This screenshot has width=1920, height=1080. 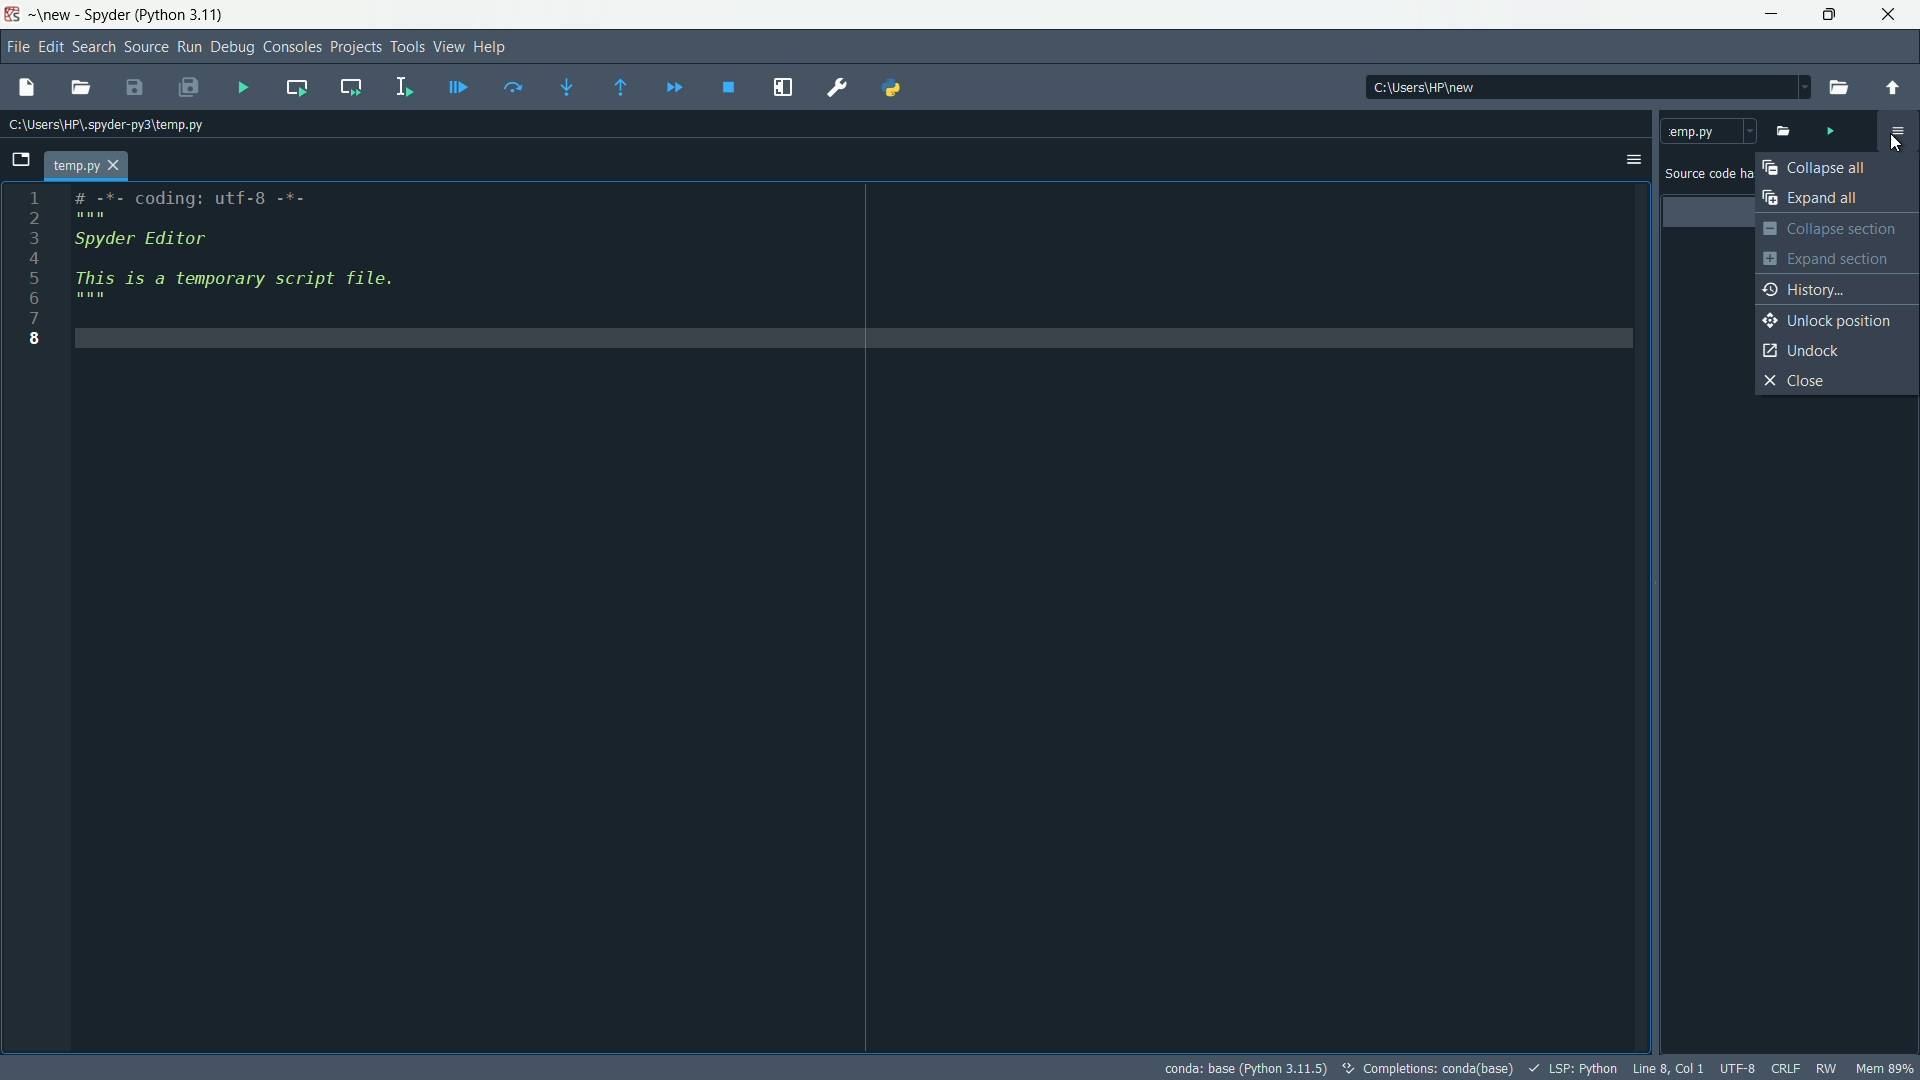 What do you see at coordinates (350, 87) in the screenshot?
I see `run current cell and go to the next one` at bounding box center [350, 87].